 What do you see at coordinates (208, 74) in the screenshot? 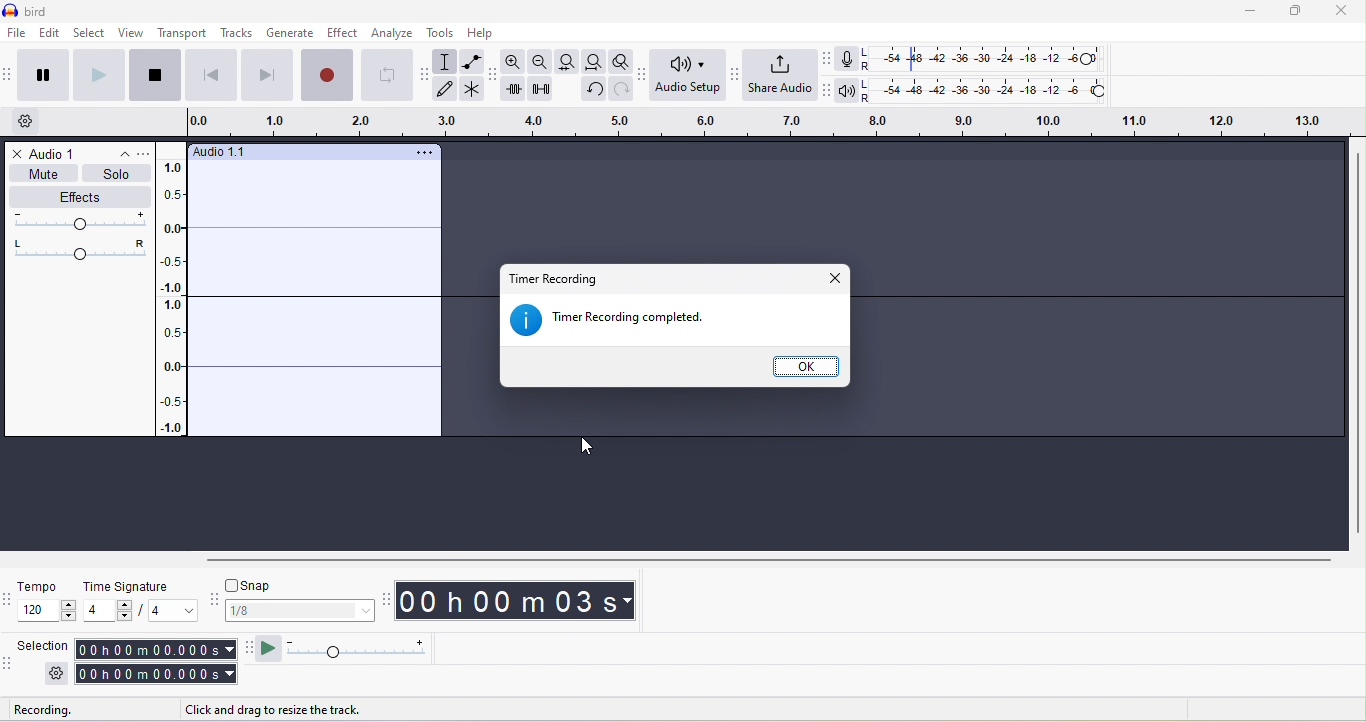
I see `skip to start` at bounding box center [208, 74].